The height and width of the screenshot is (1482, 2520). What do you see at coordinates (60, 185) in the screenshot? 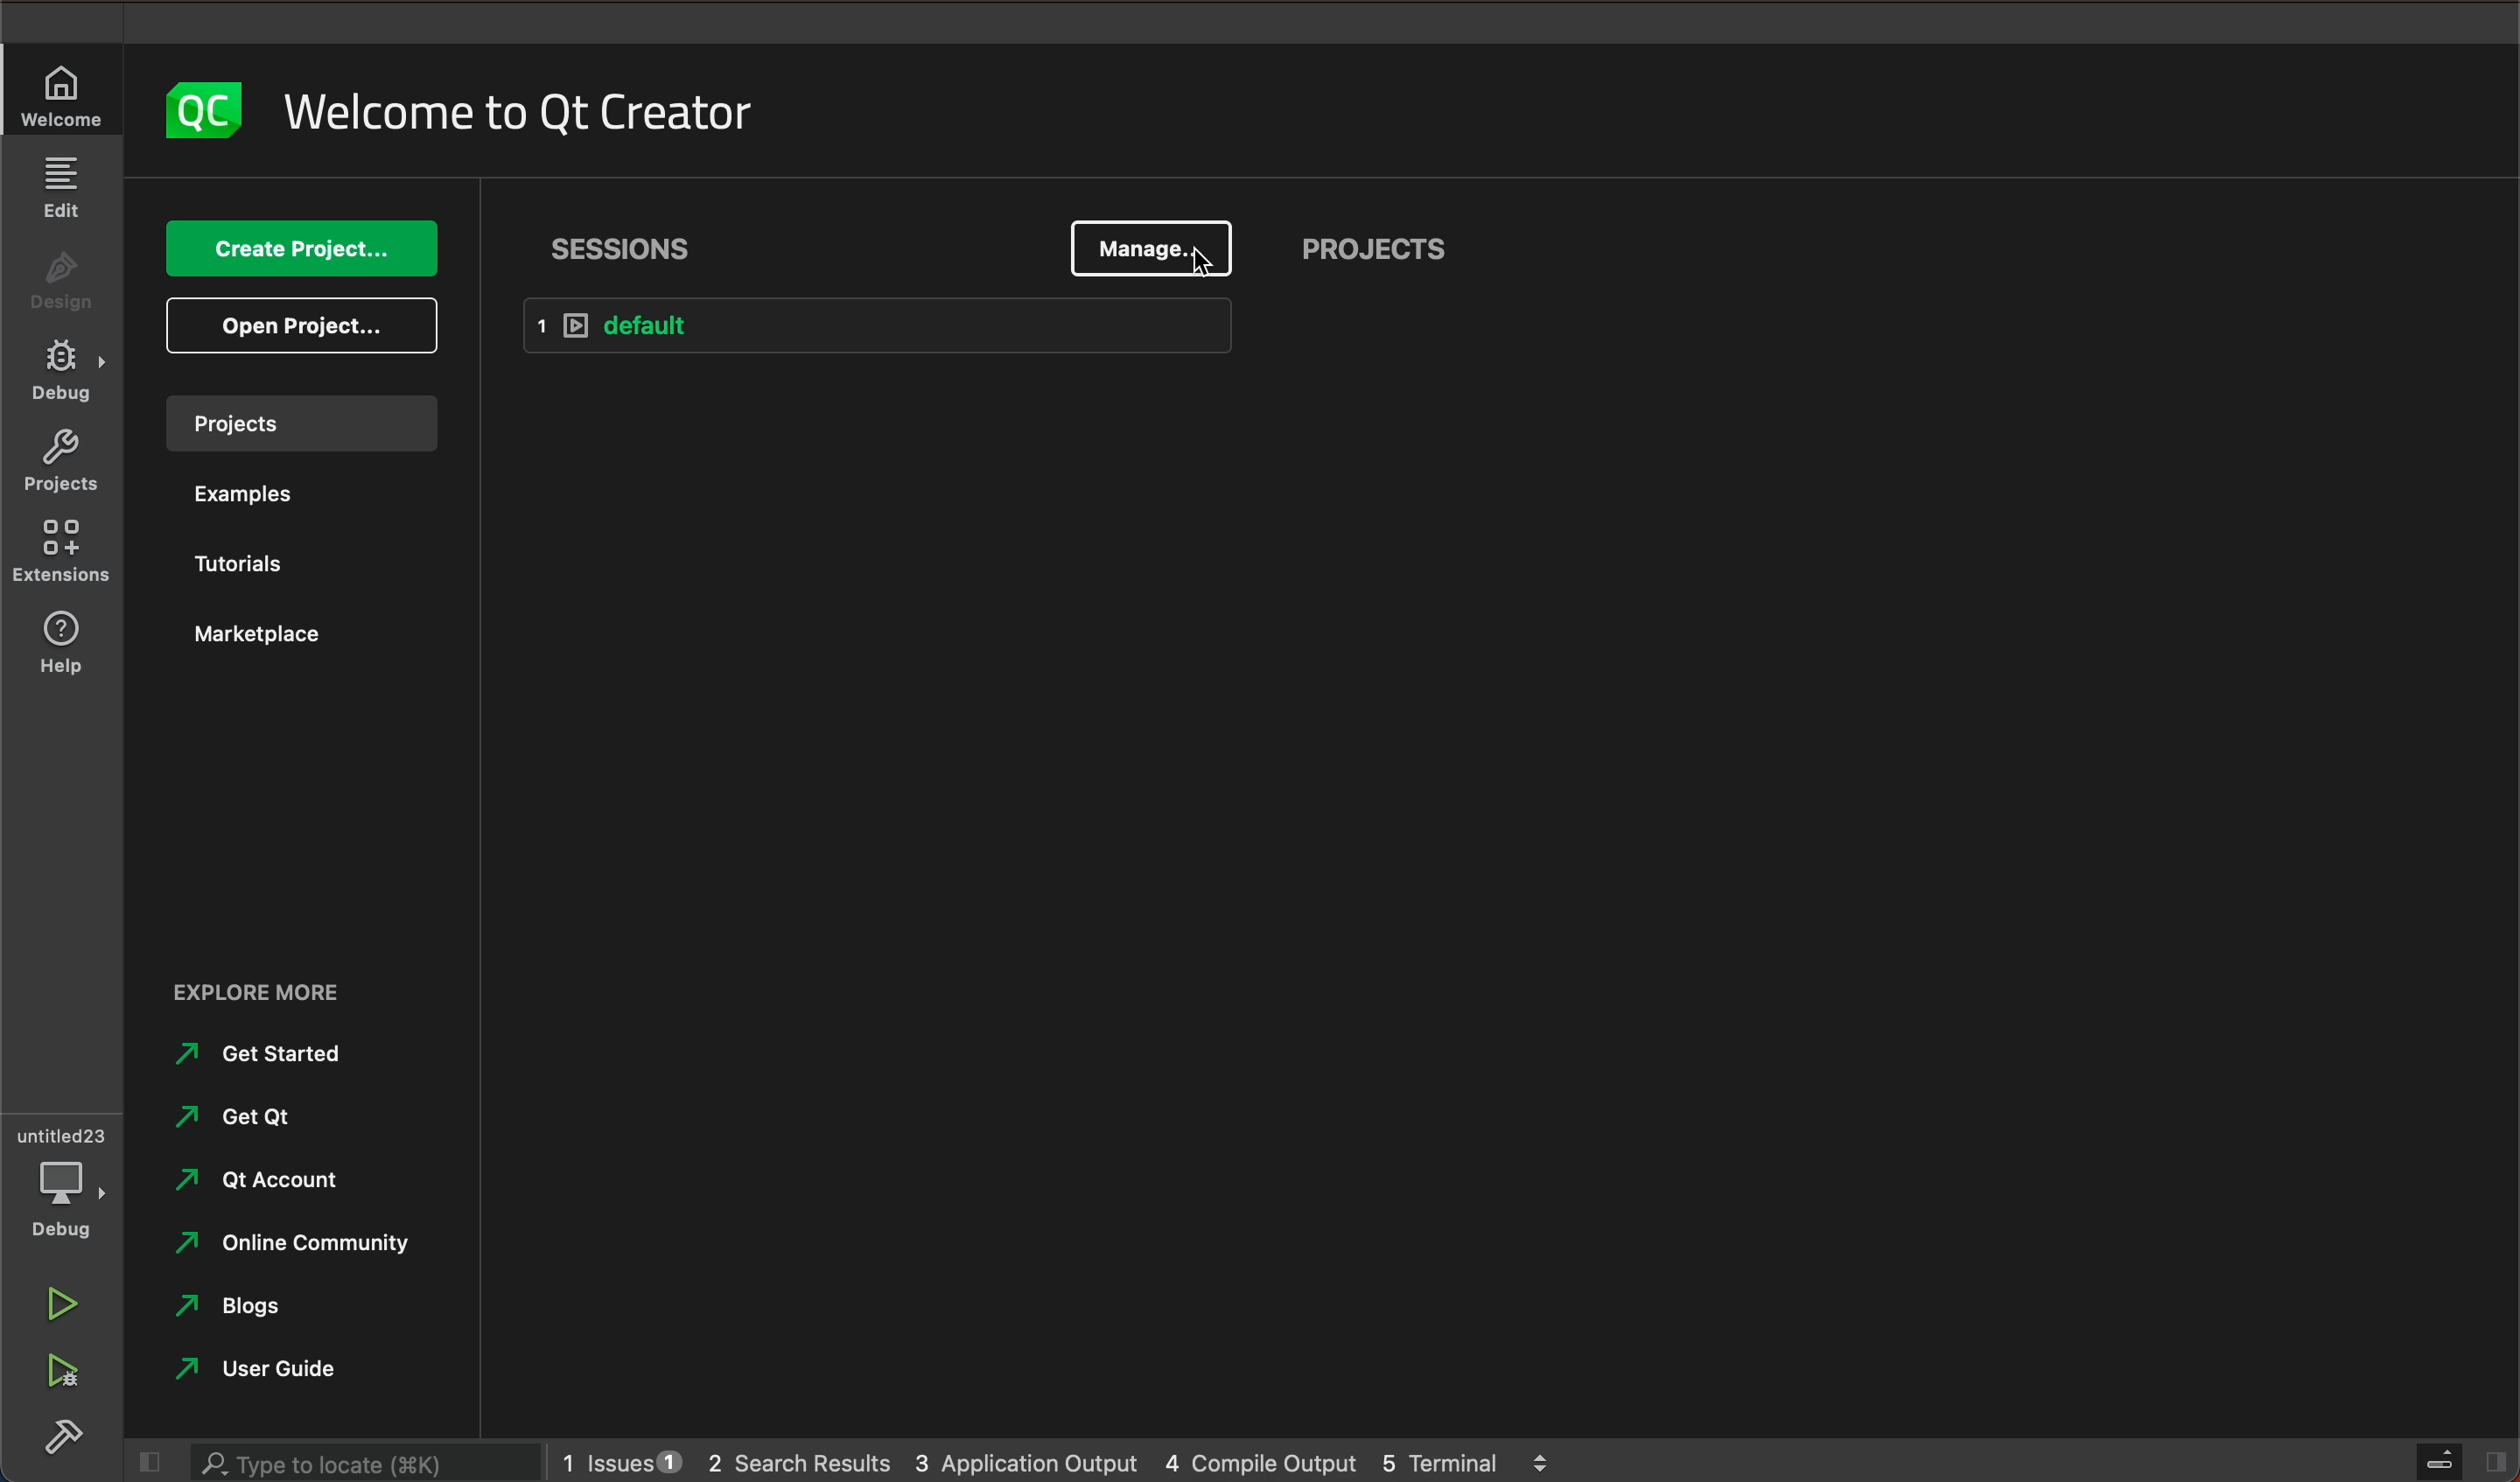
I see `edit` at bounding box center [60, 185].